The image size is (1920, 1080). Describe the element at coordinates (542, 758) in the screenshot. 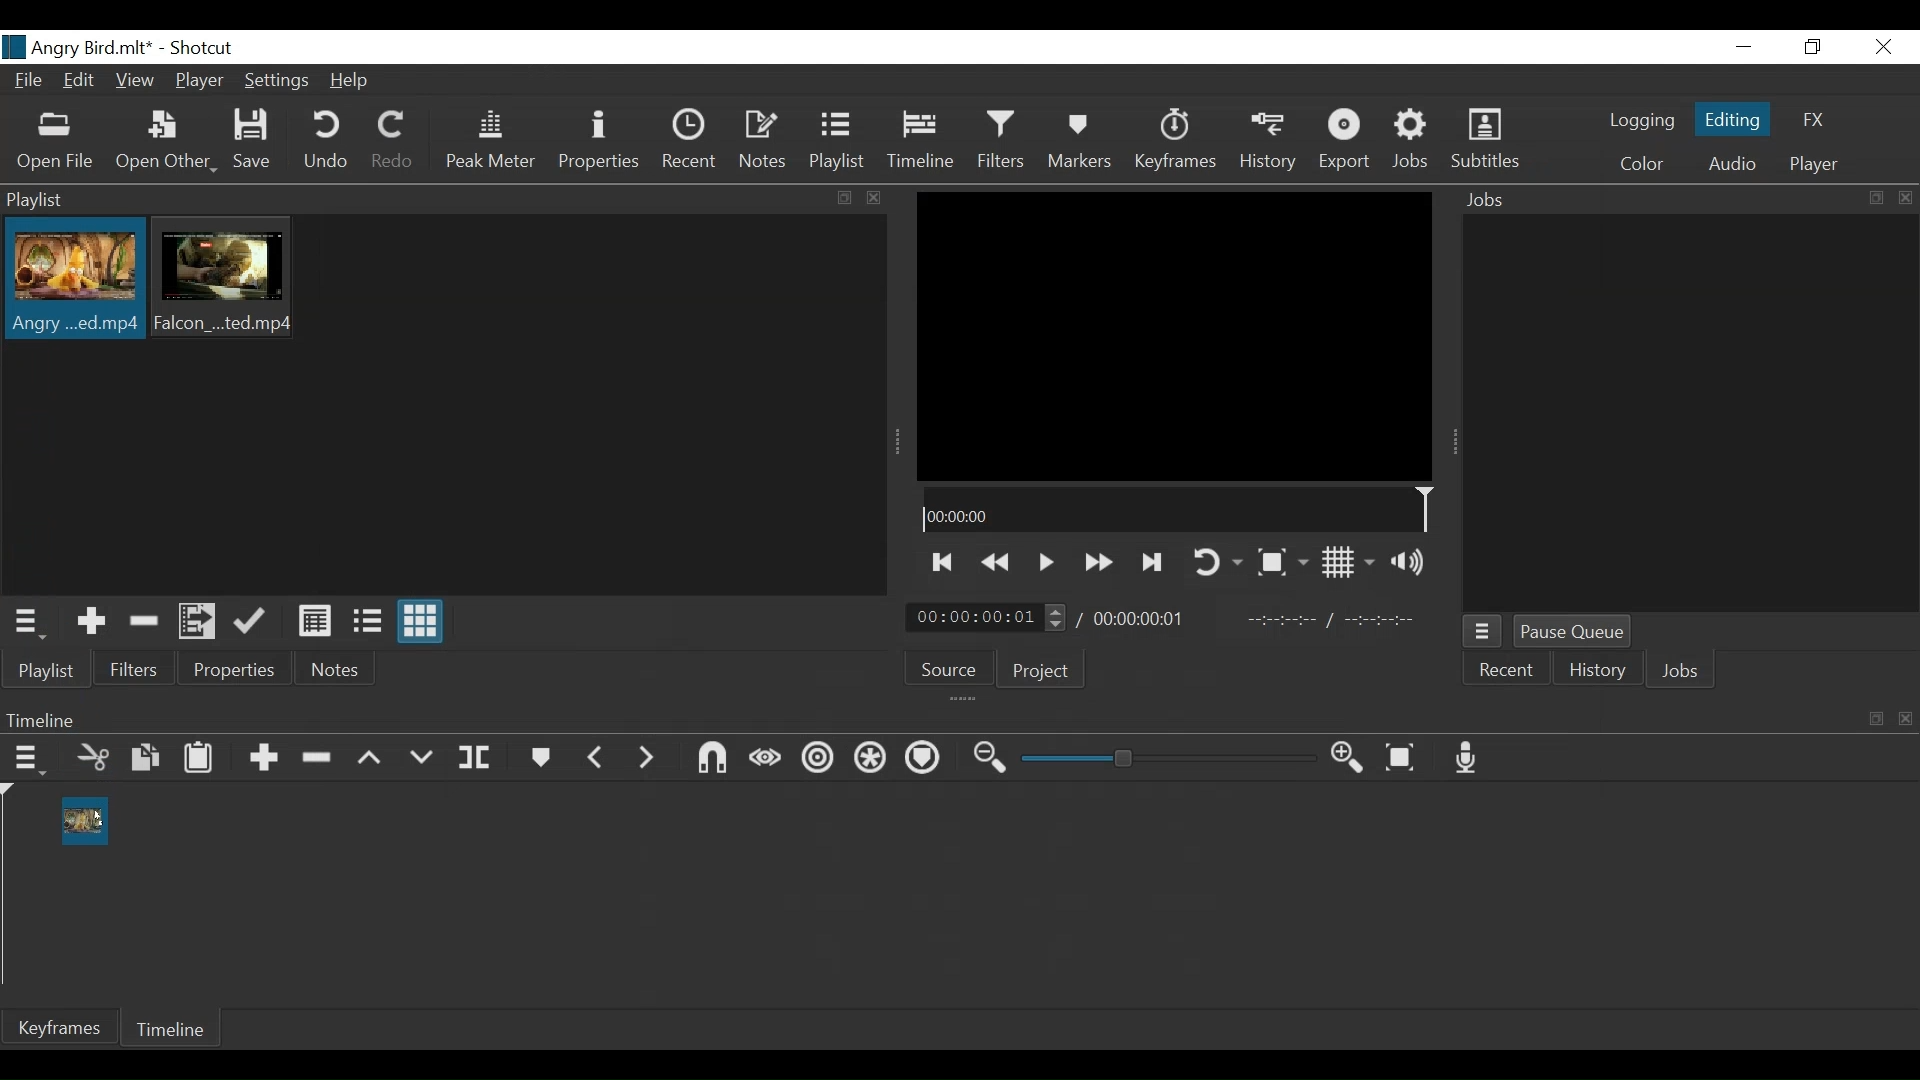

I see `Markers` at that location.